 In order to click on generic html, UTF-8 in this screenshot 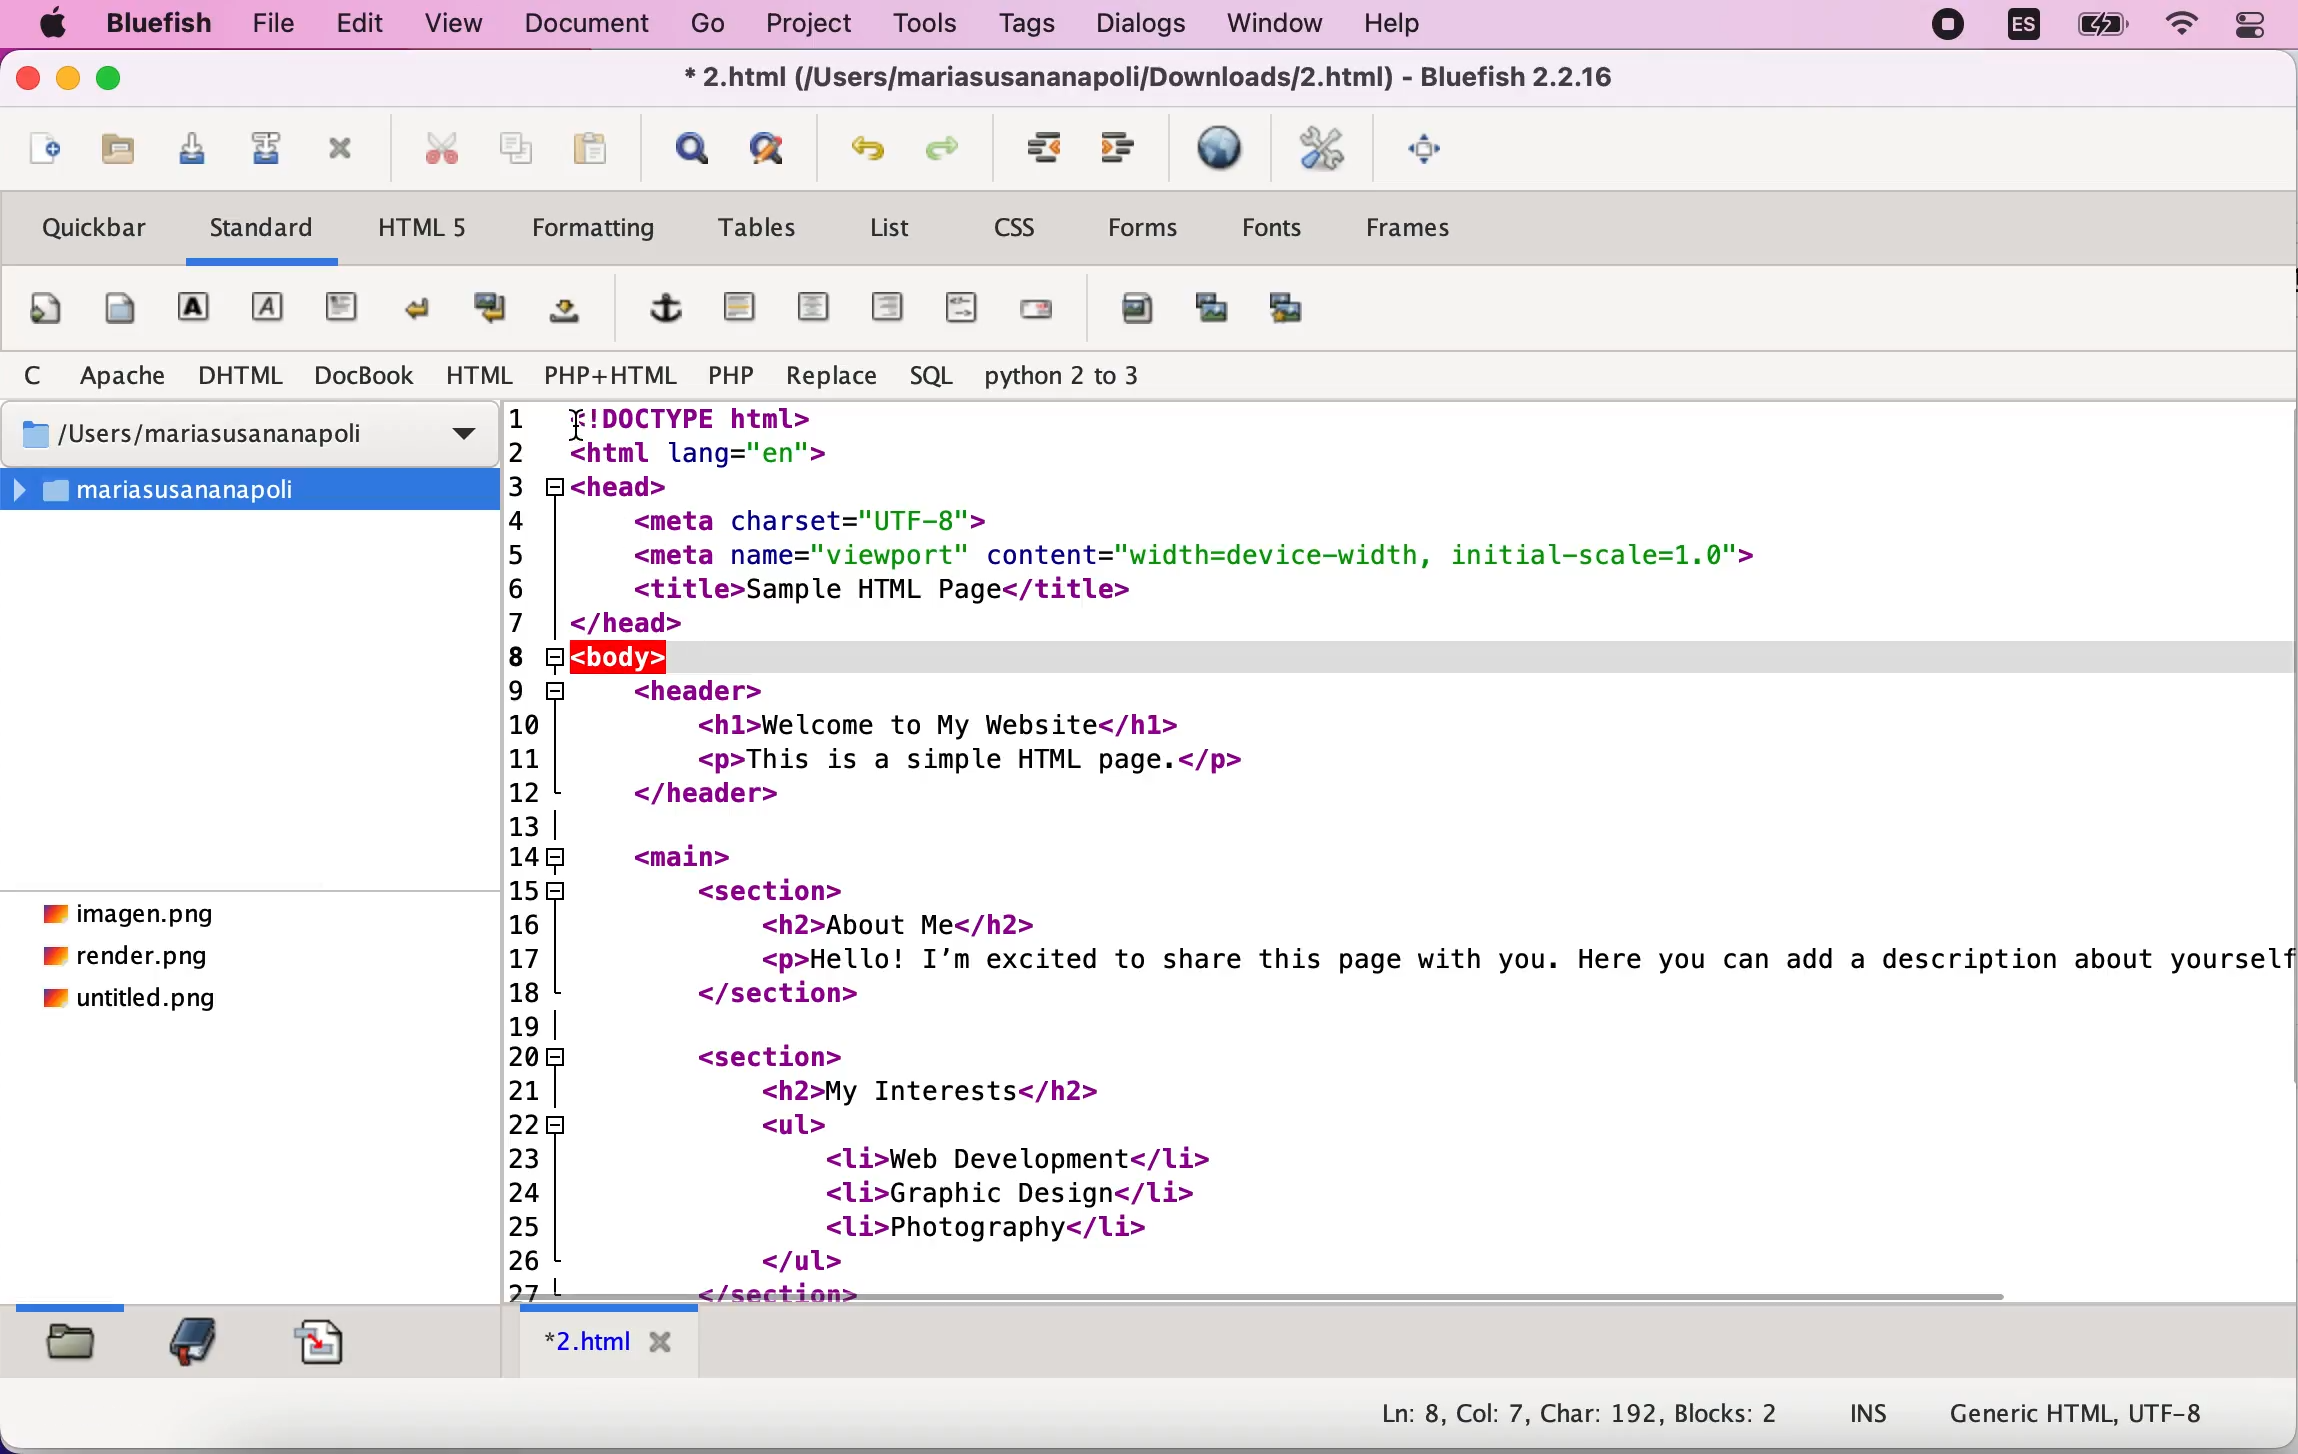, I will do `click(2080, 1417)`.